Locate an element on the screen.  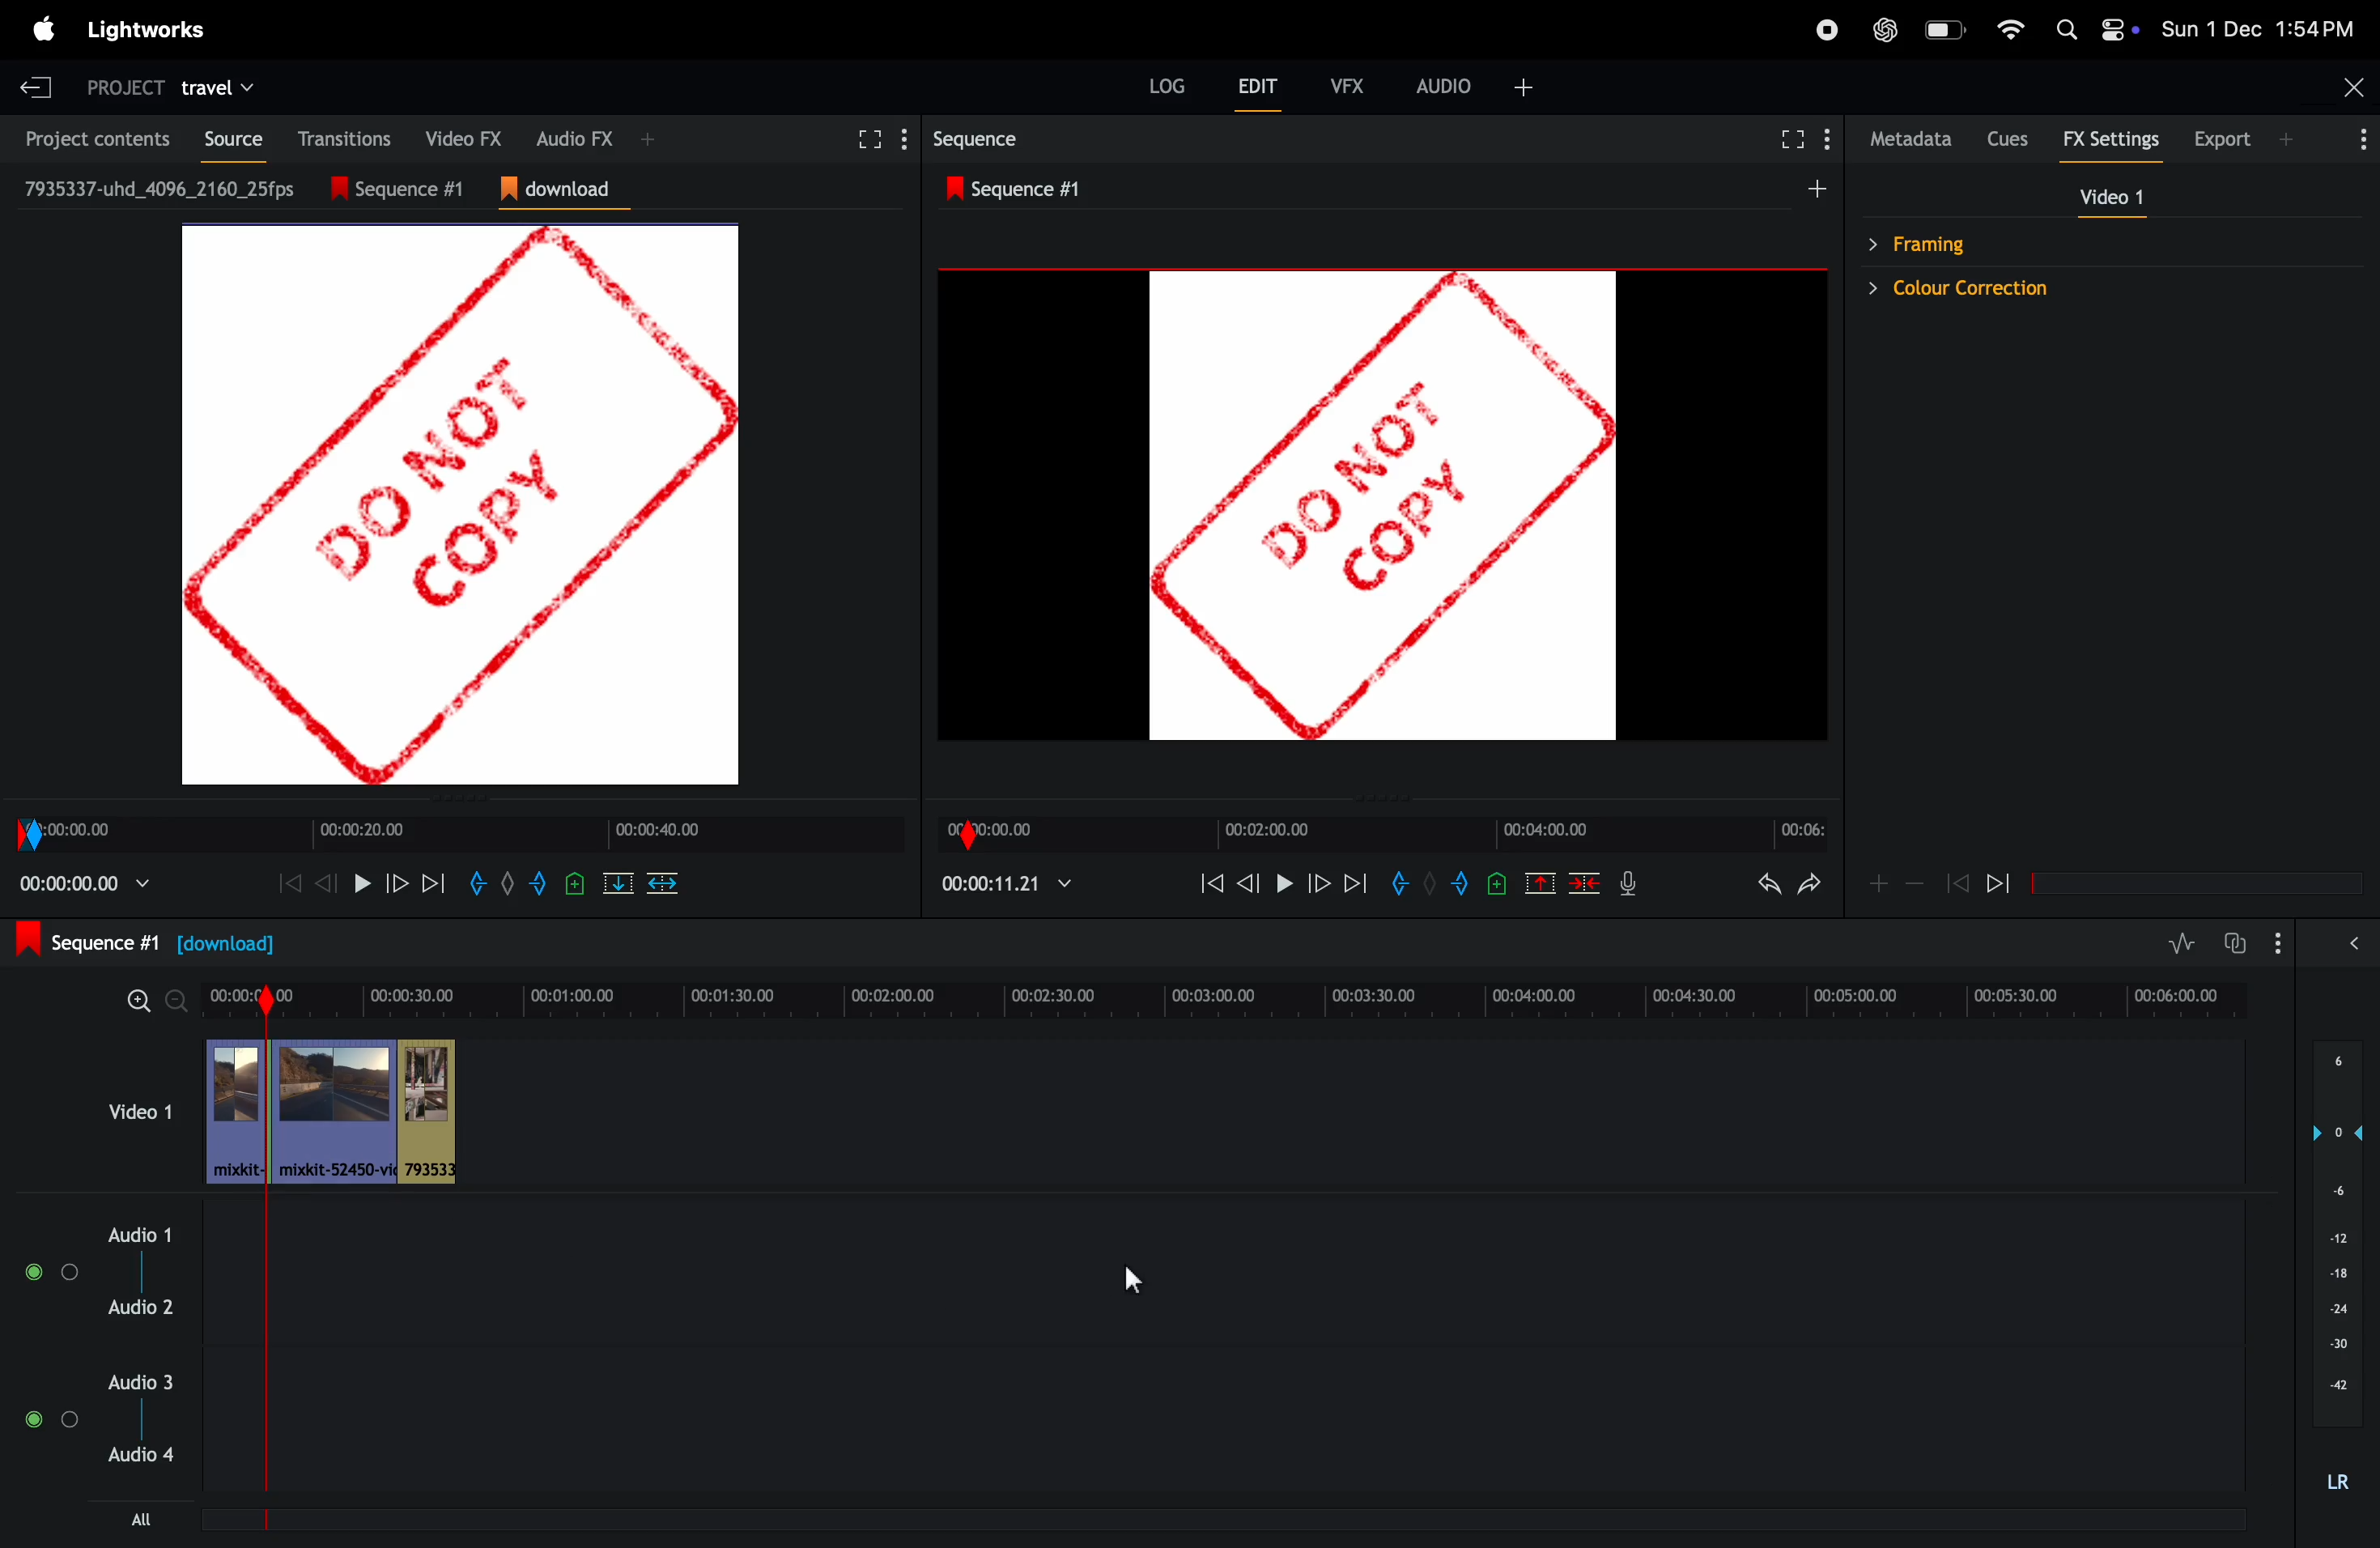
Add is located at coordinates (2285, 139).